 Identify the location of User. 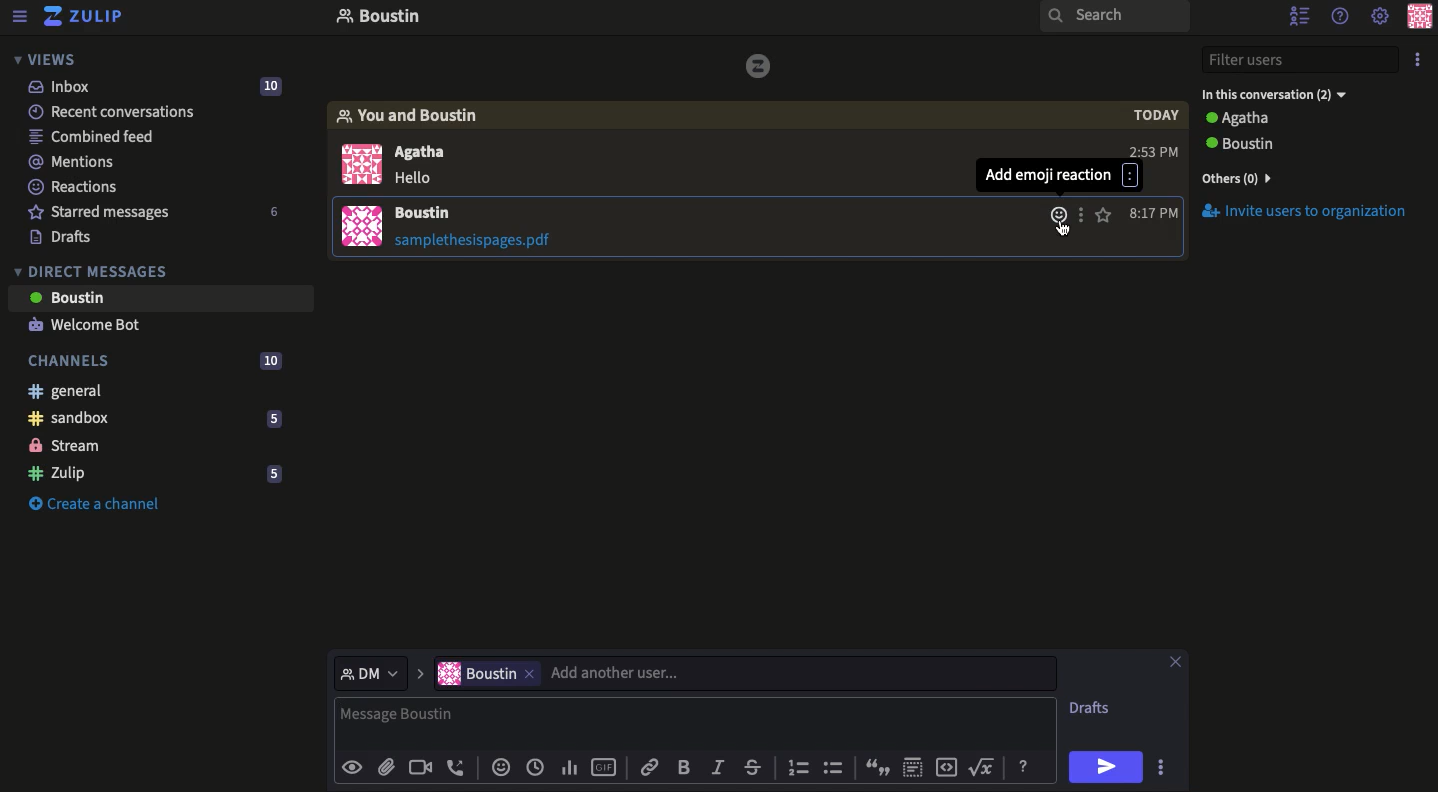
(169, 298).